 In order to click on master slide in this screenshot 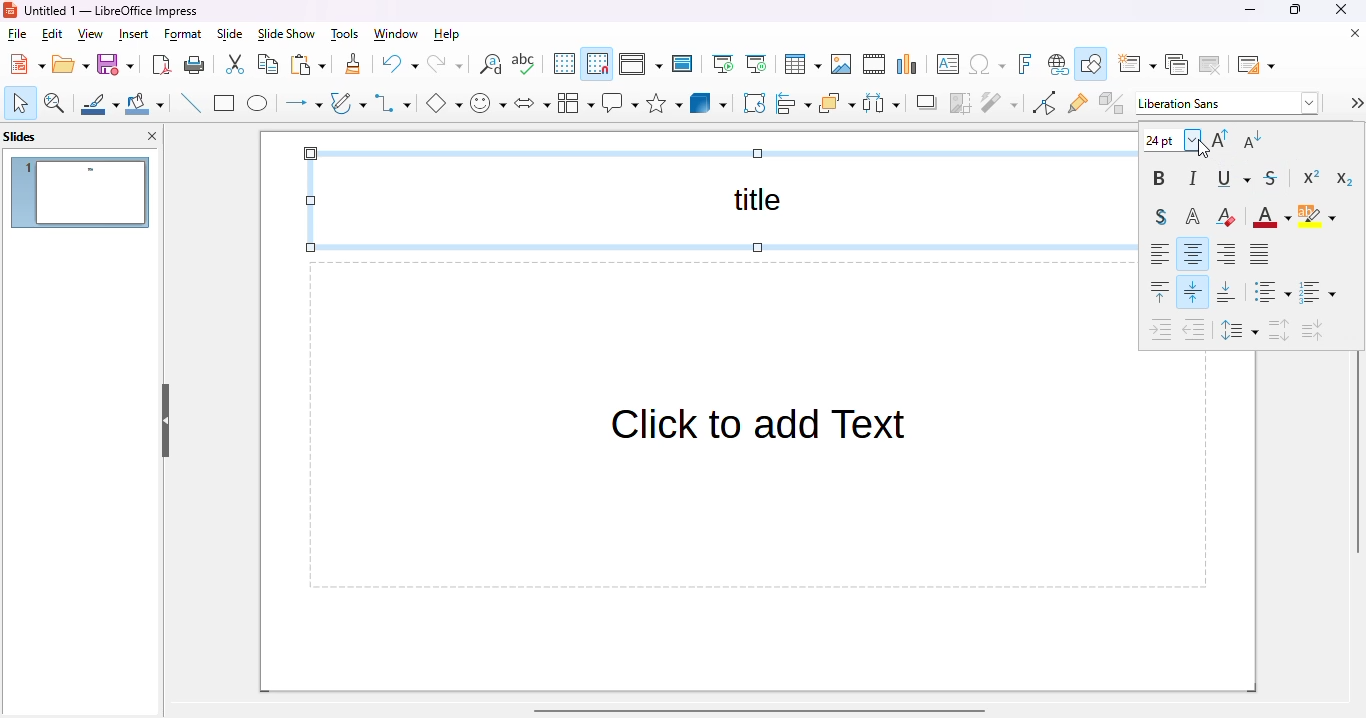, I will do `click(683, 64)`.